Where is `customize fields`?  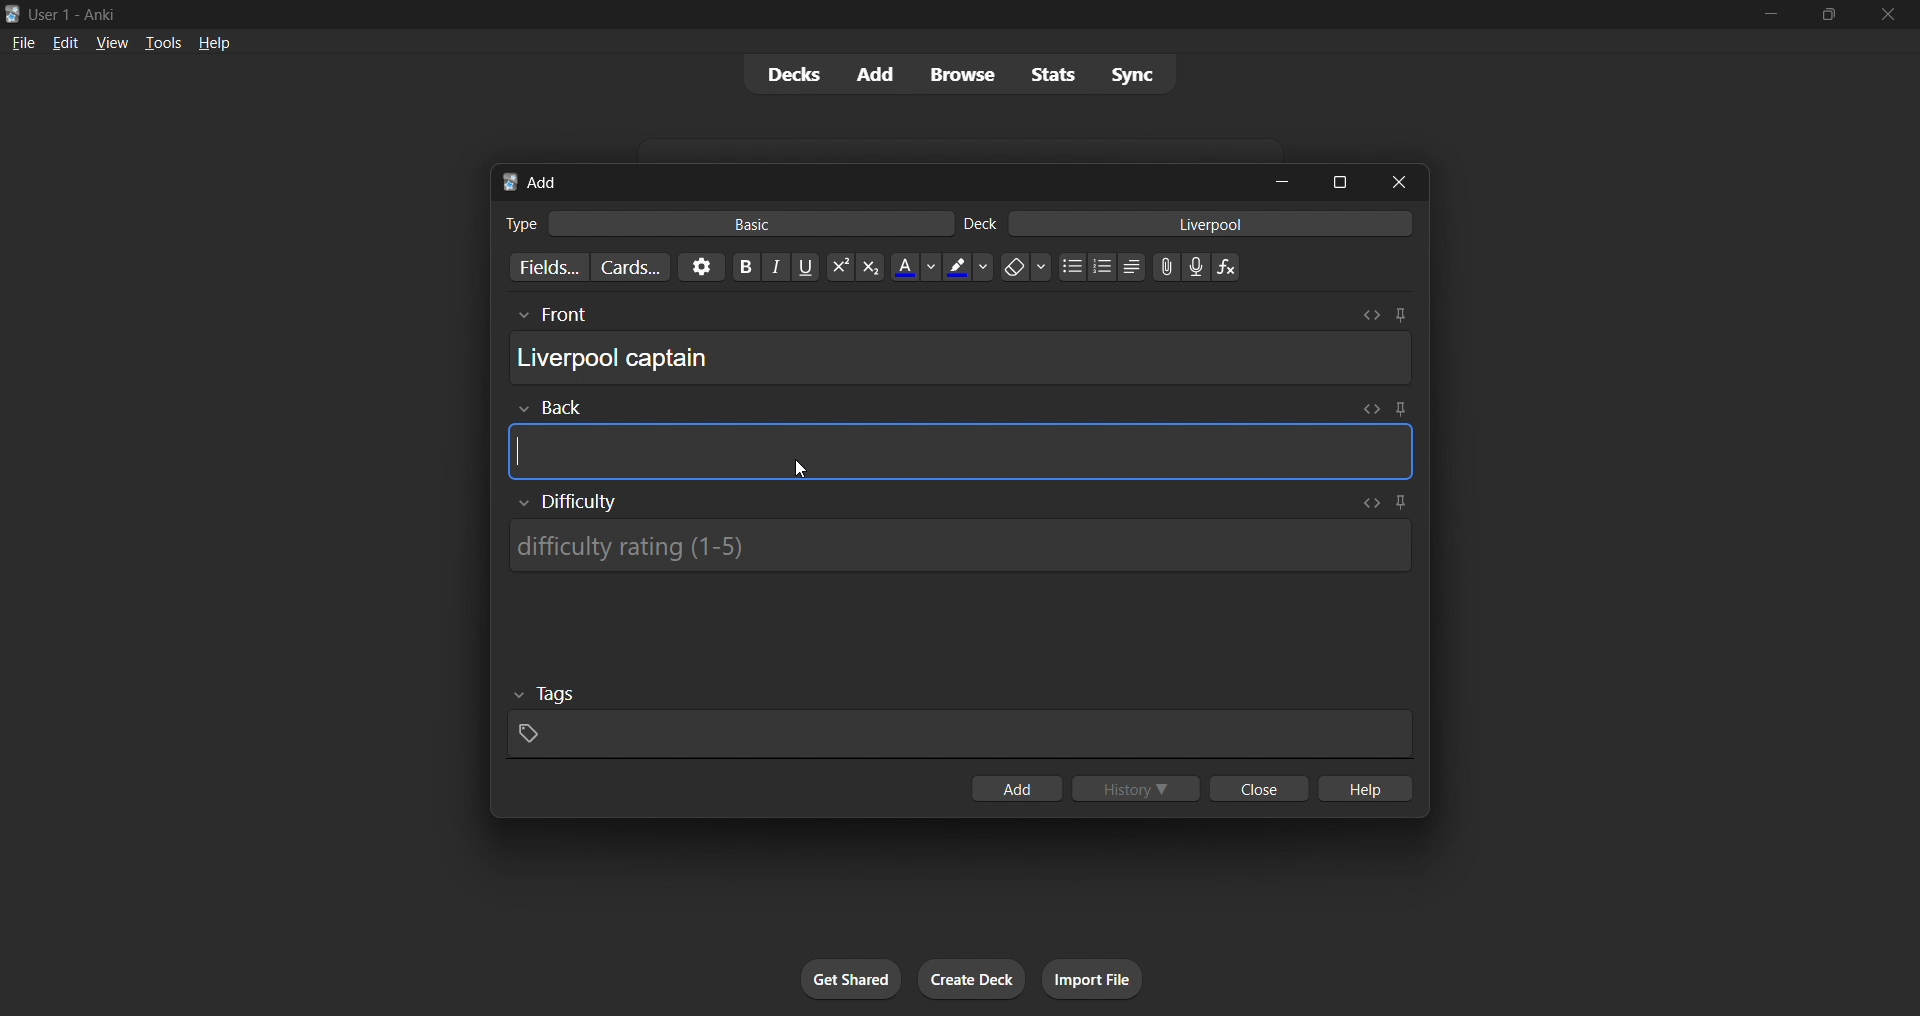 customize fields is located at coordinates (545, 267).